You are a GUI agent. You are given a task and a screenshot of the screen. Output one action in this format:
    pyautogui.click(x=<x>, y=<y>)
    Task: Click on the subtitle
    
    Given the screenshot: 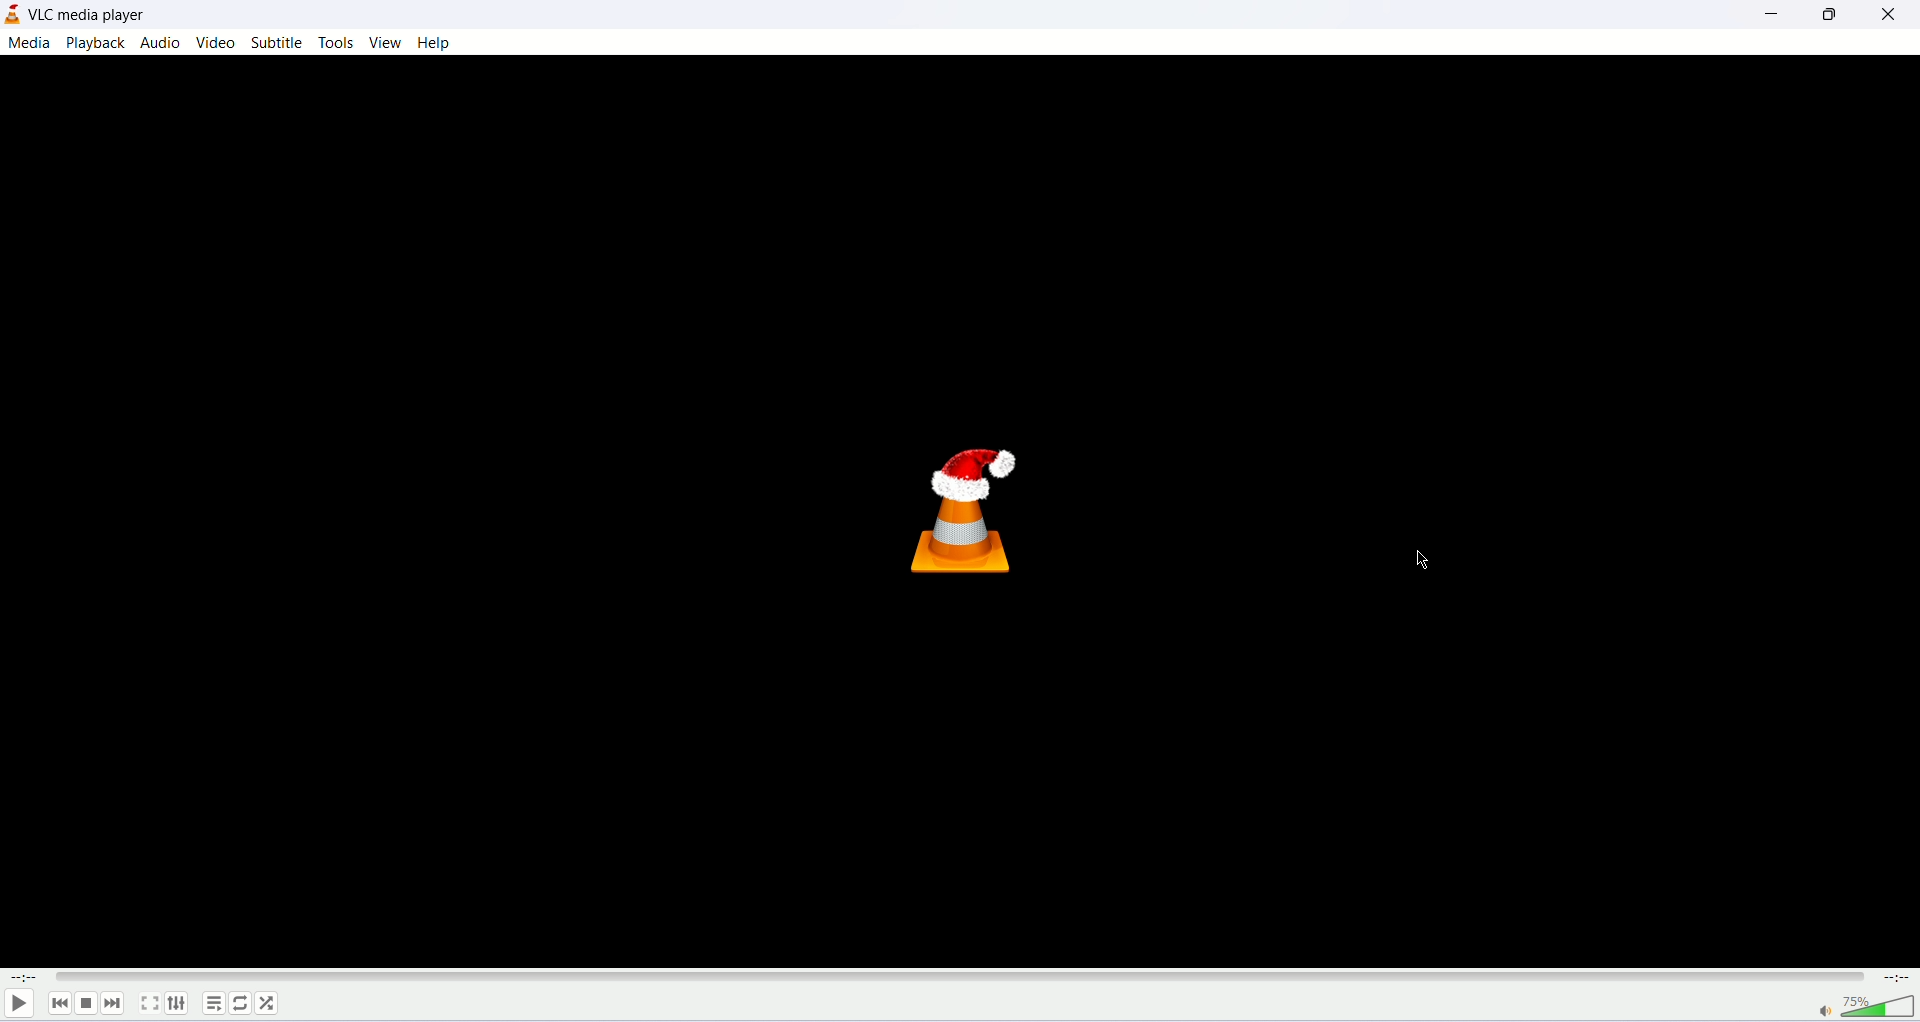 What is the action you would take?
    pyautogui.click(x=280, y=42)
    